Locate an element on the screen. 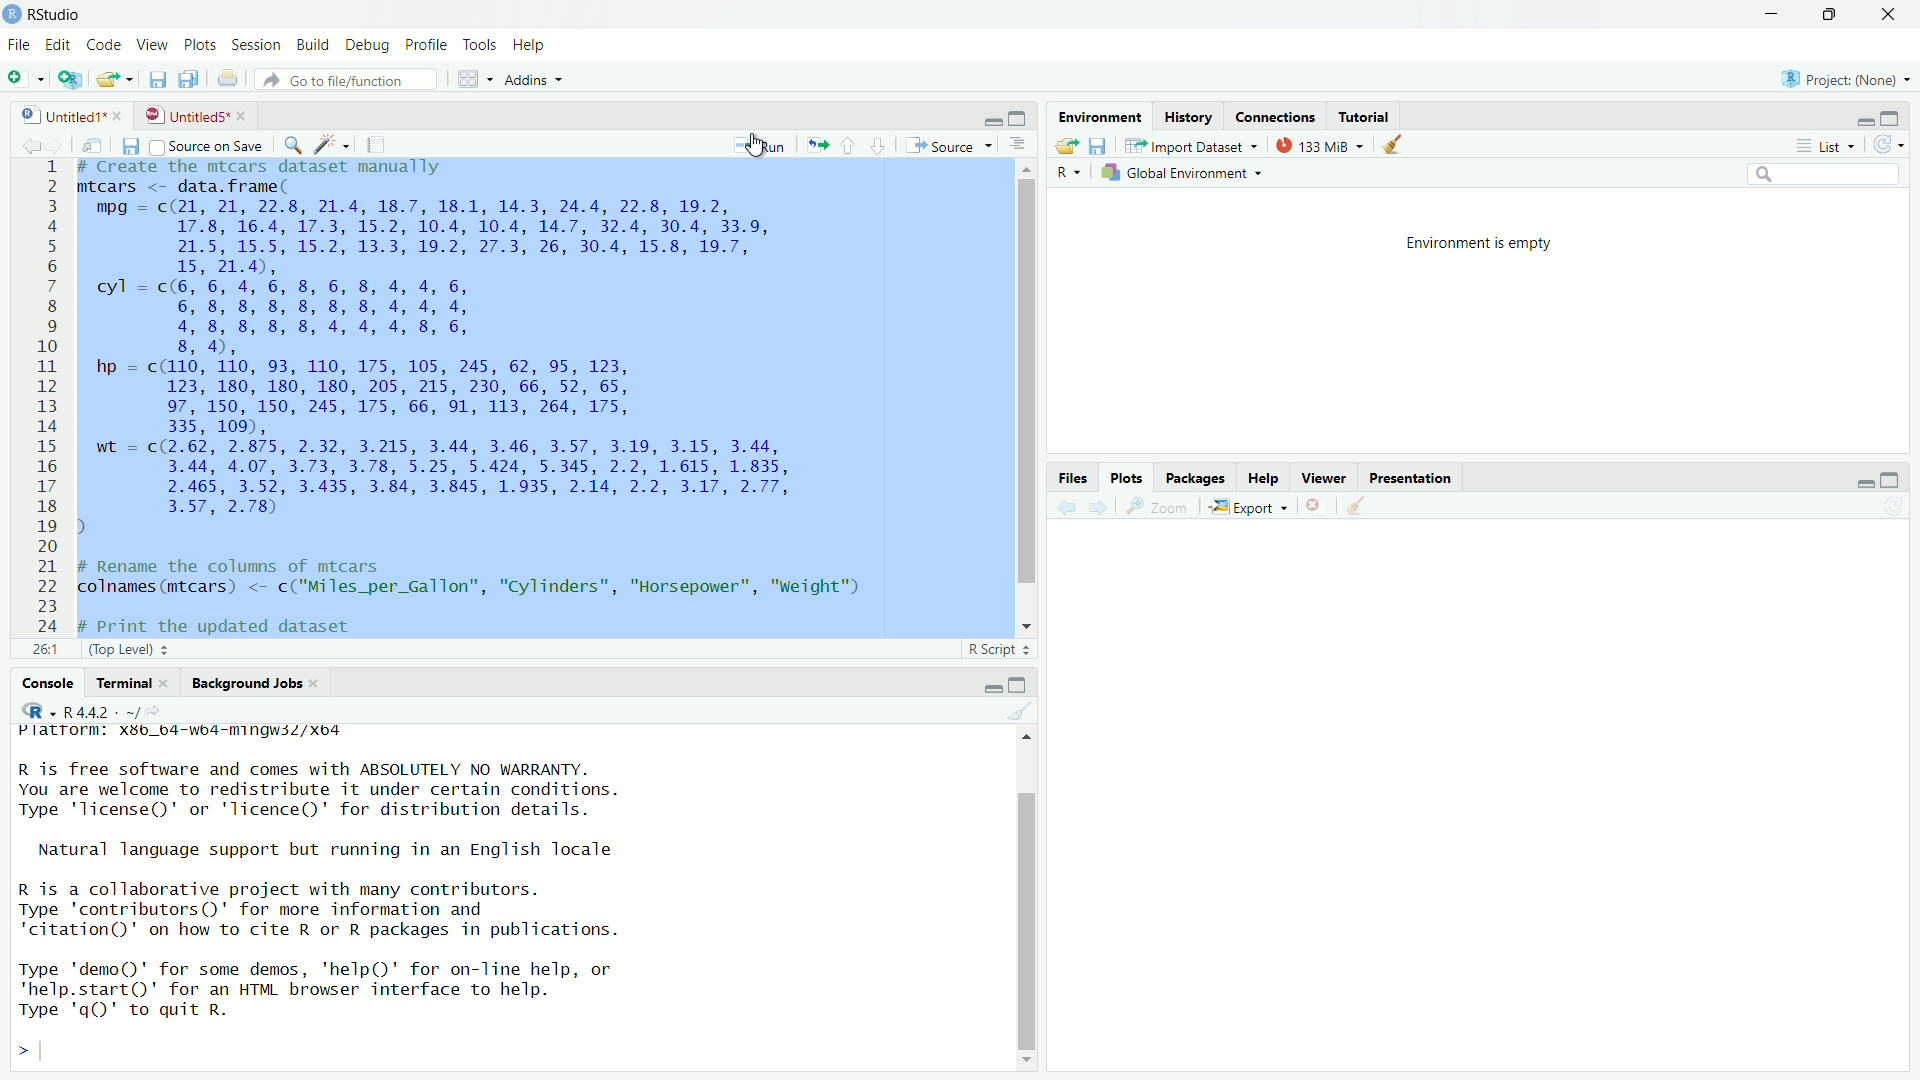  maximise is located at coordinates (1891, 117).